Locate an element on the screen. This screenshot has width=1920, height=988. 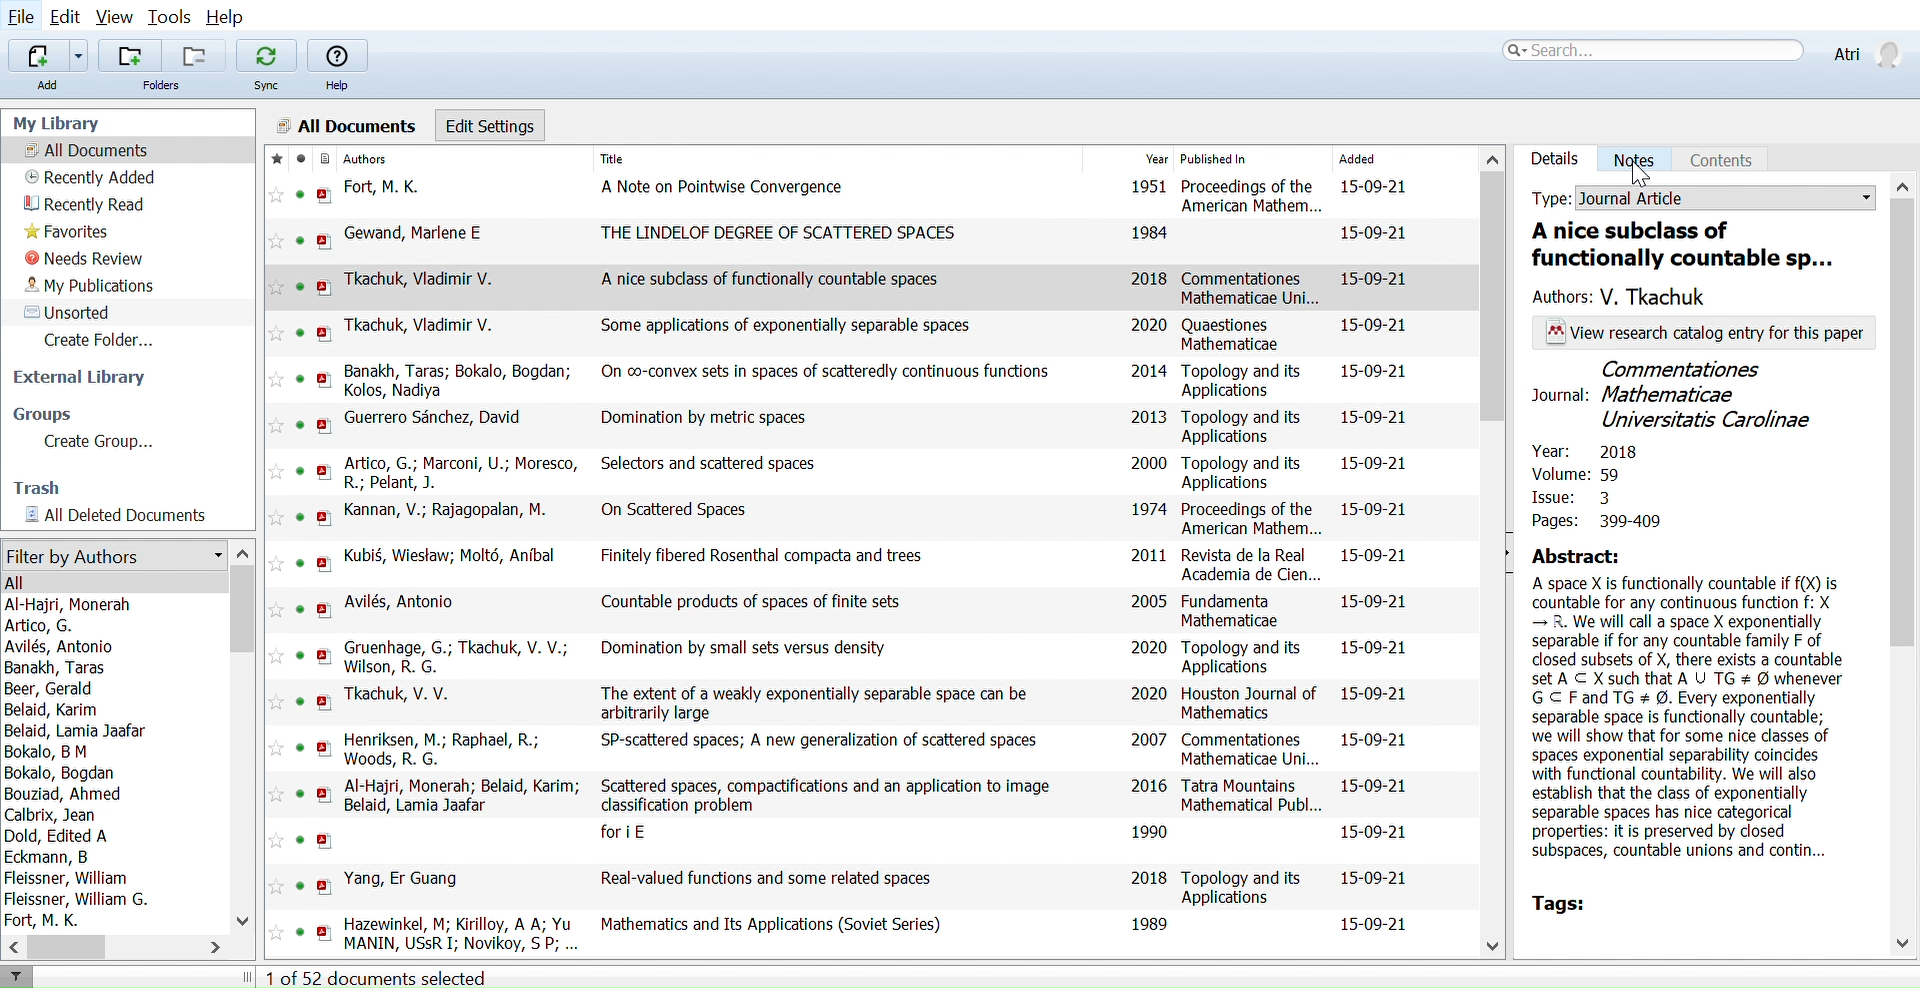
Some applications of exponentially separable spaces is located at coordinates (791, 327).